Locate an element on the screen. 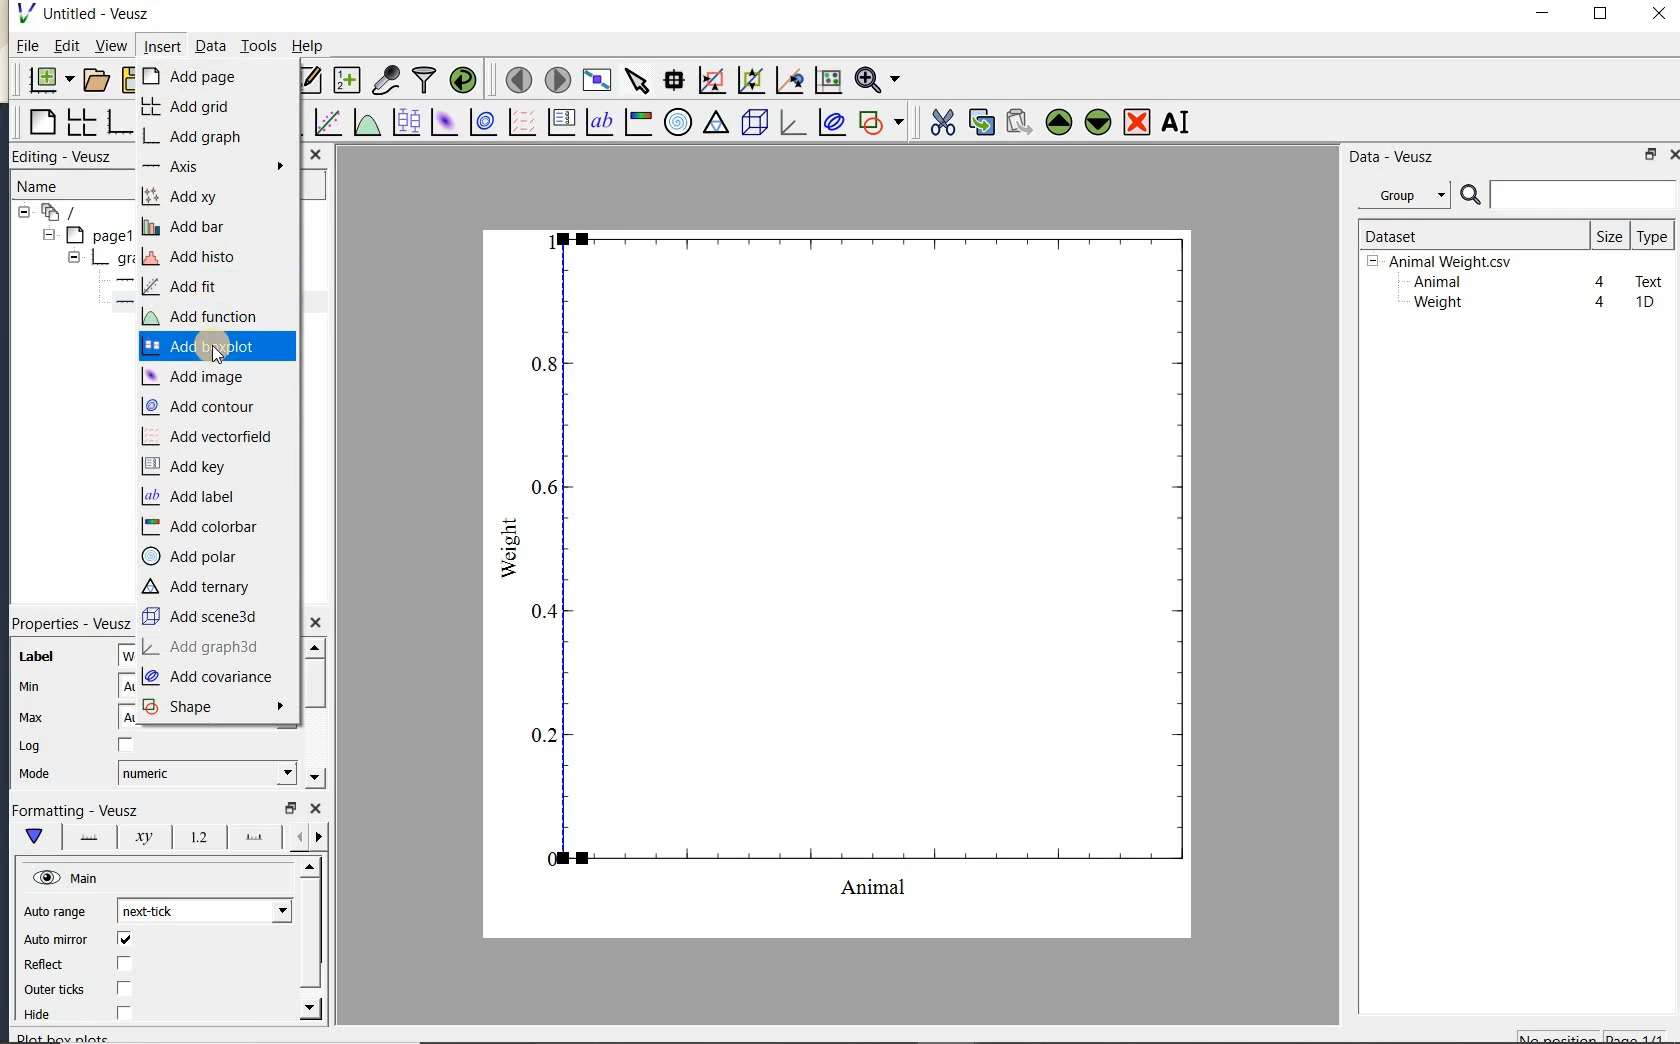 This screenshot has height=1044, width=1680. Auto range is located at coordinates (55, 912).